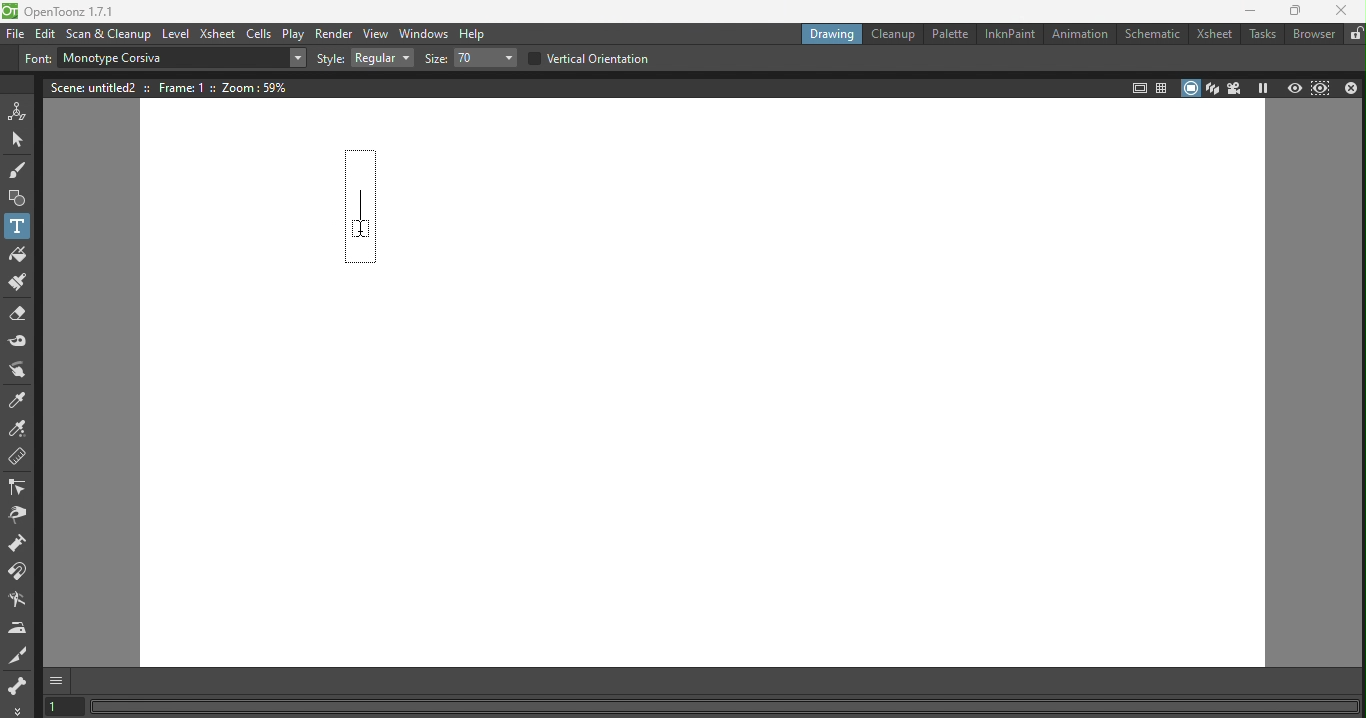 The image size is (1366, 718). Describe the element at coordinates (21, 370) in the screenshot. I see `Finger tool` at that location.